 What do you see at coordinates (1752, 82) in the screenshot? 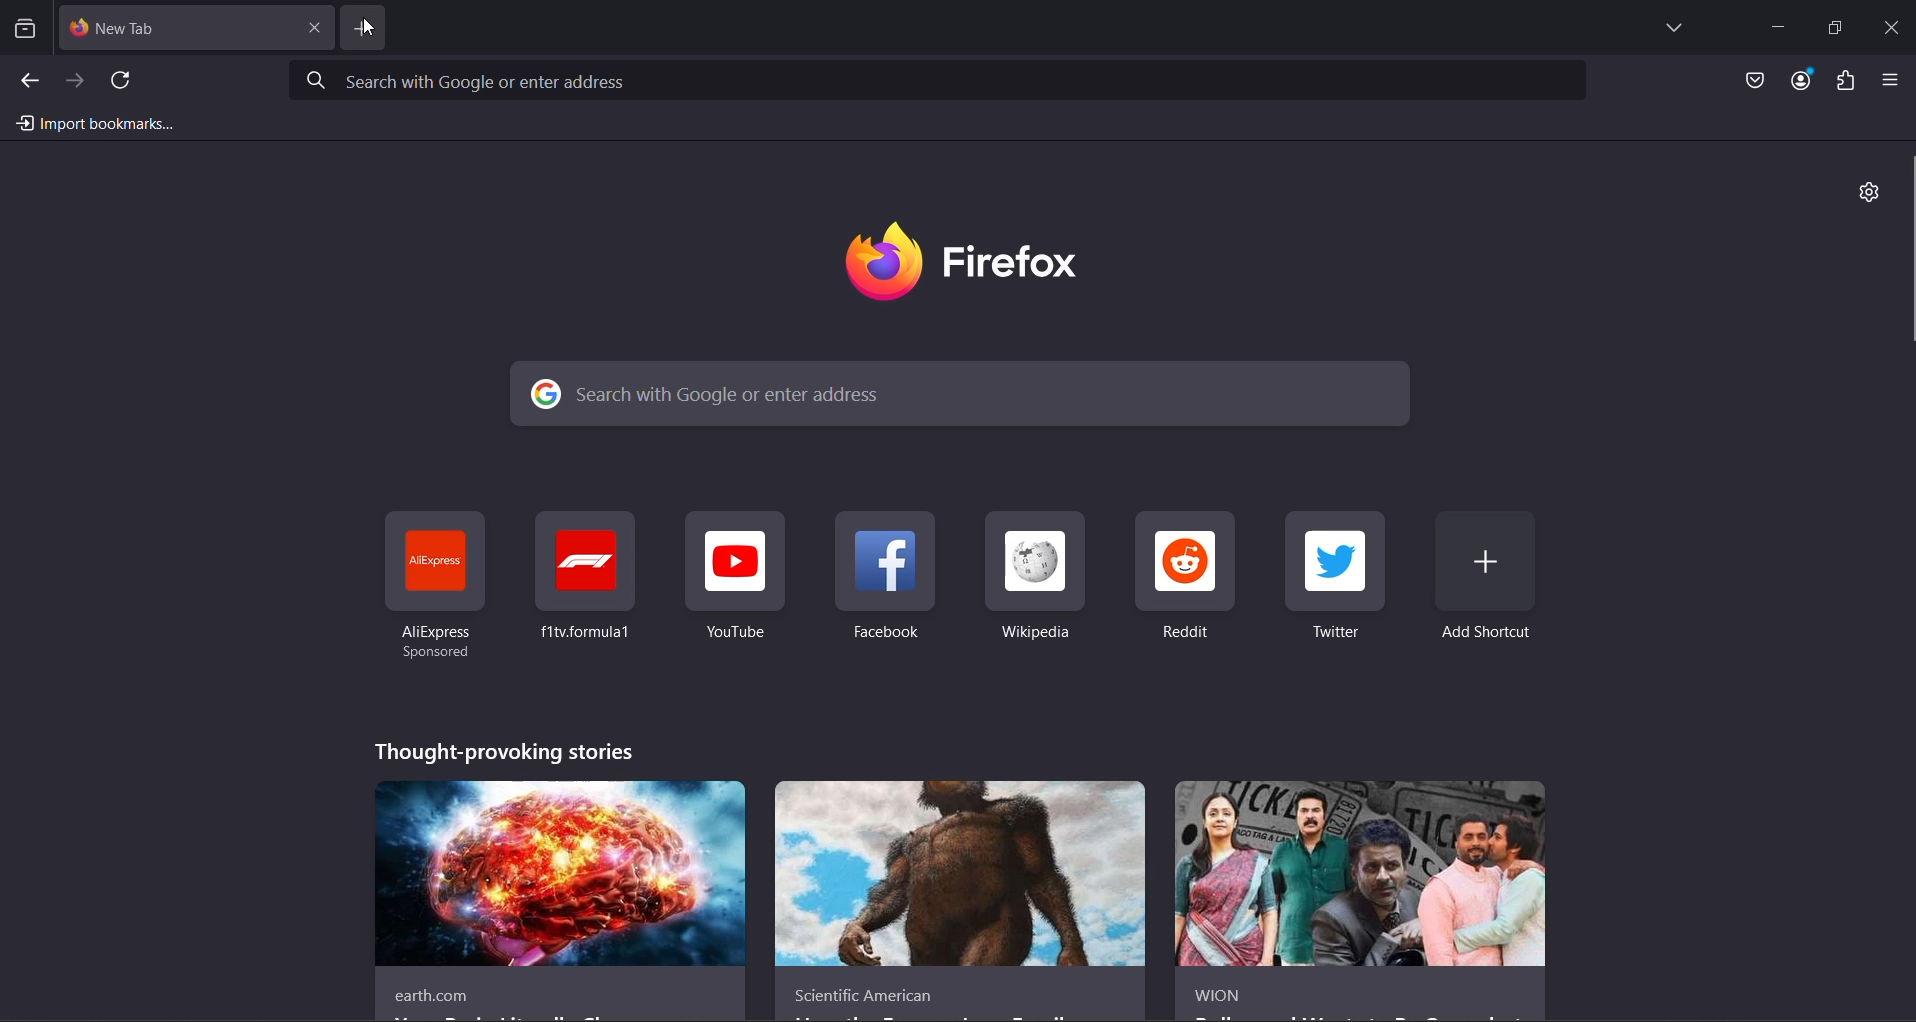
I see `save to pocket` at bounding box center [1752, 82].